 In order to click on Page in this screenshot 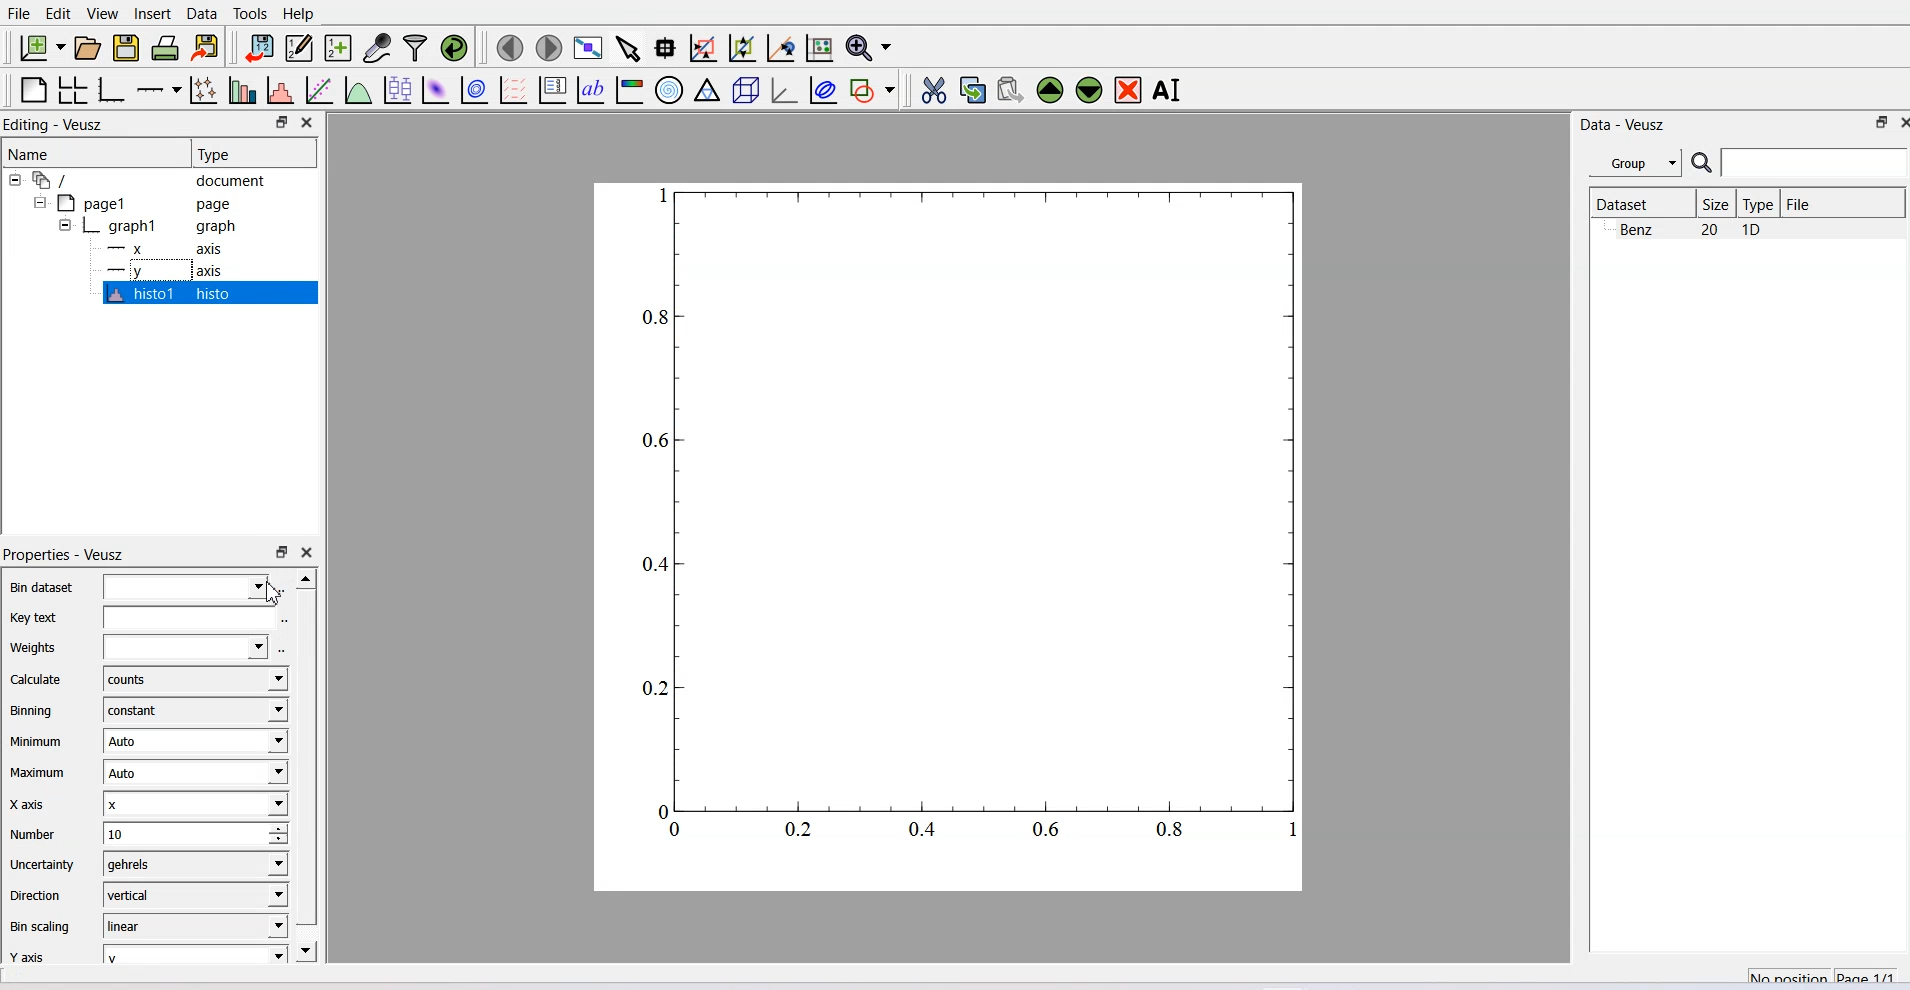, I will do `click(151, 203)`.